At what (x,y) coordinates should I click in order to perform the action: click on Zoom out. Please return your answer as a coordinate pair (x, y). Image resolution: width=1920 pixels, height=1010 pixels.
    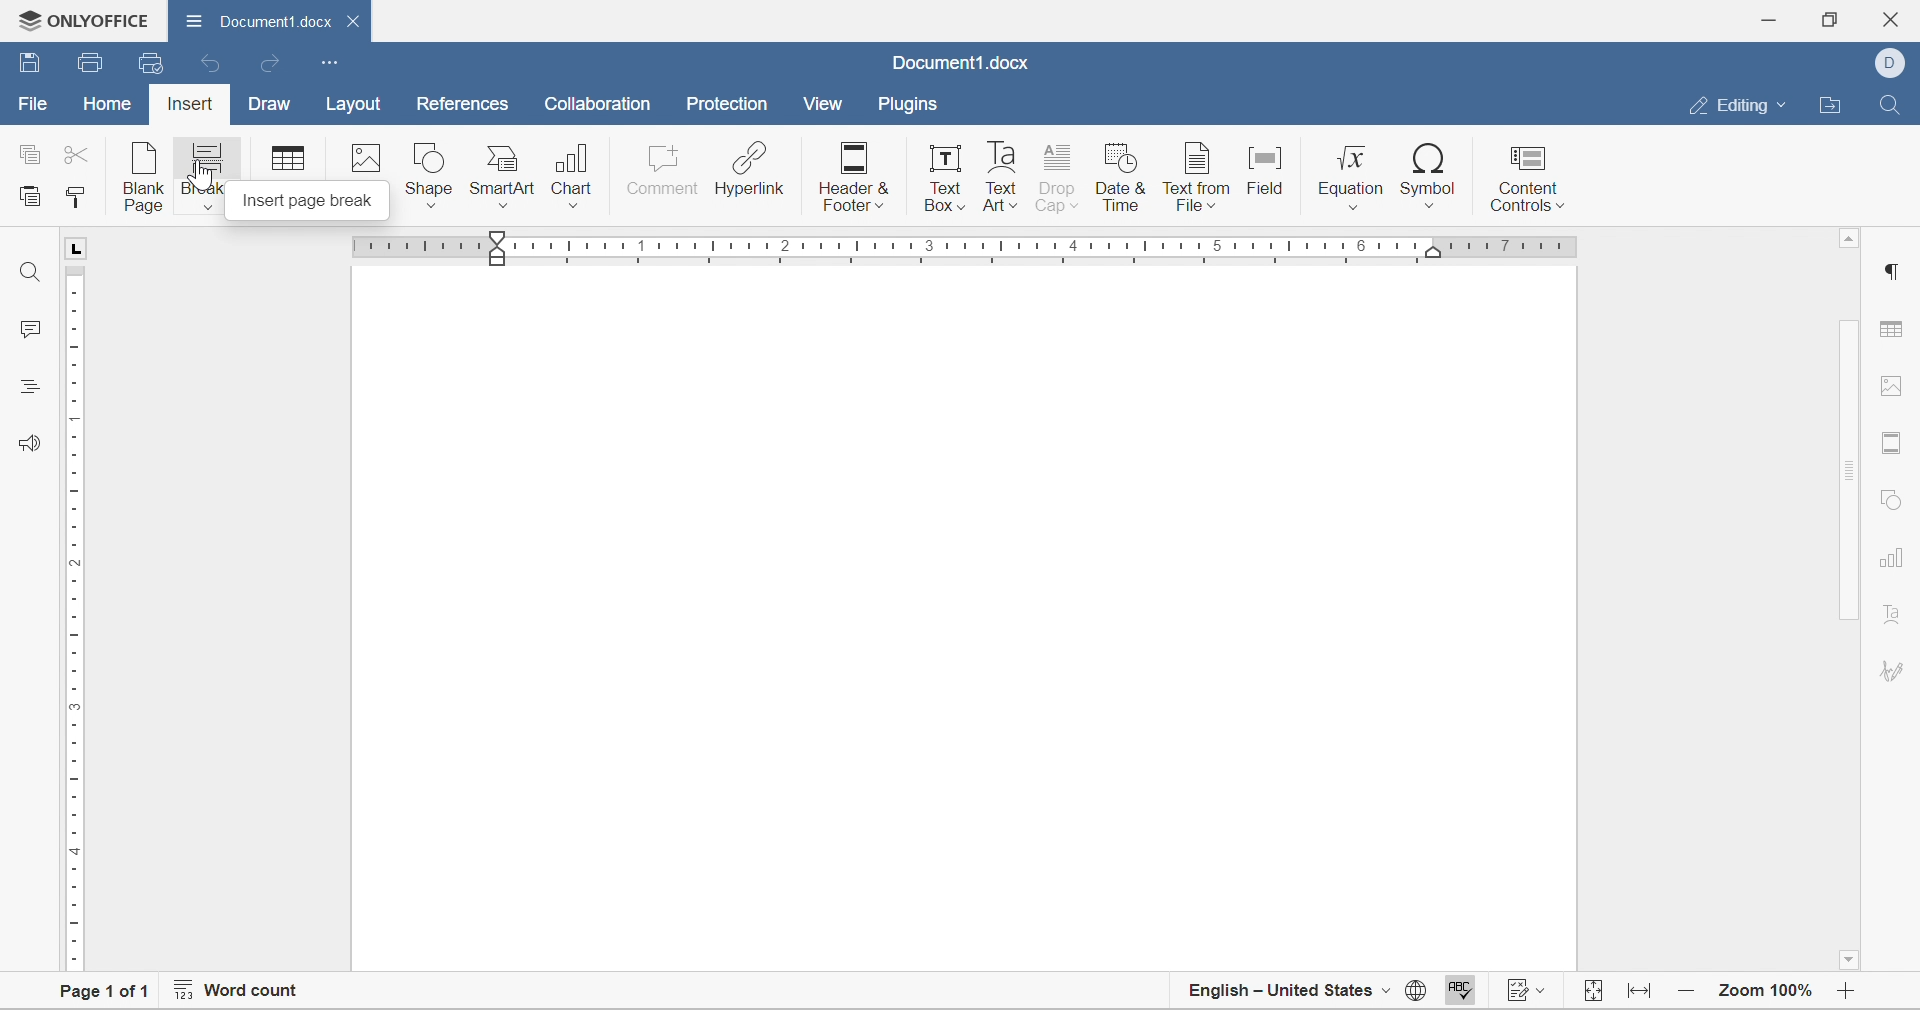
    Looking at the image, I should click on (1688, 994).